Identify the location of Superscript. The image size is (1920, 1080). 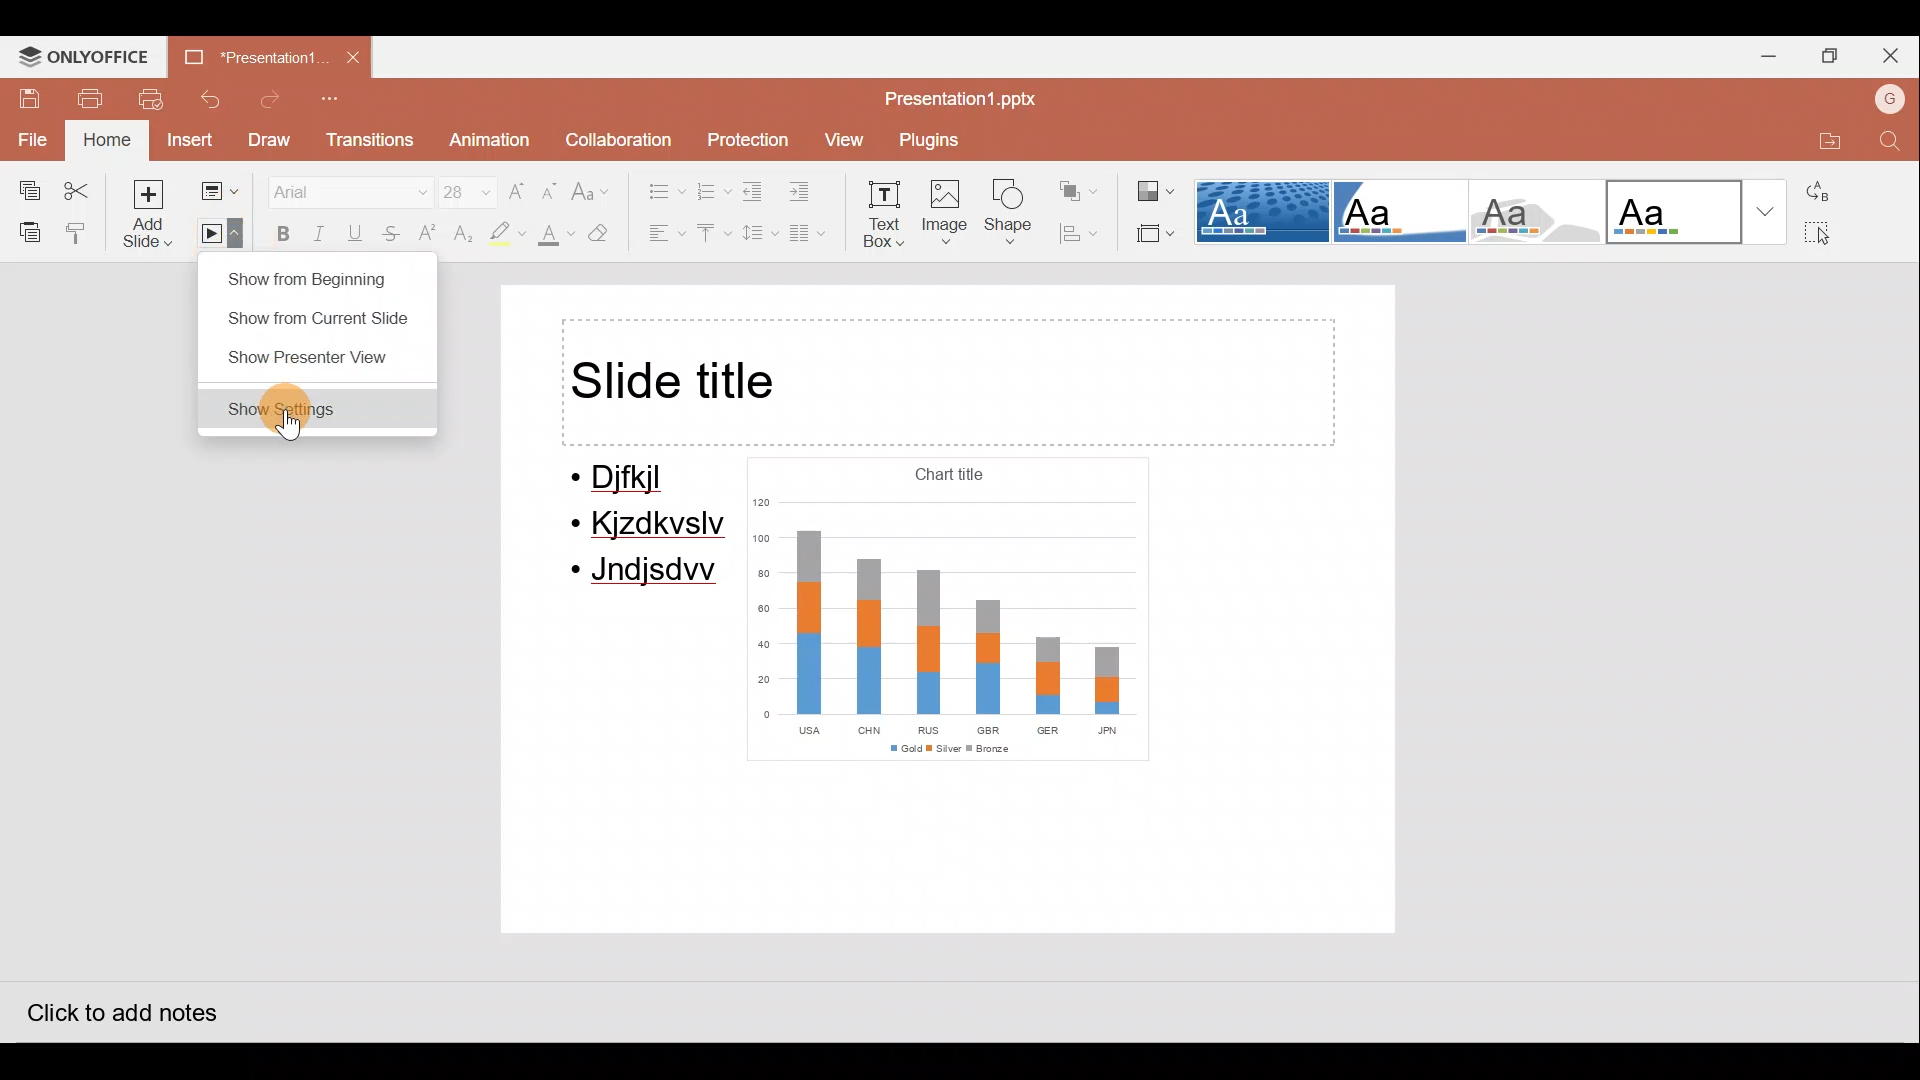
(426, 235).